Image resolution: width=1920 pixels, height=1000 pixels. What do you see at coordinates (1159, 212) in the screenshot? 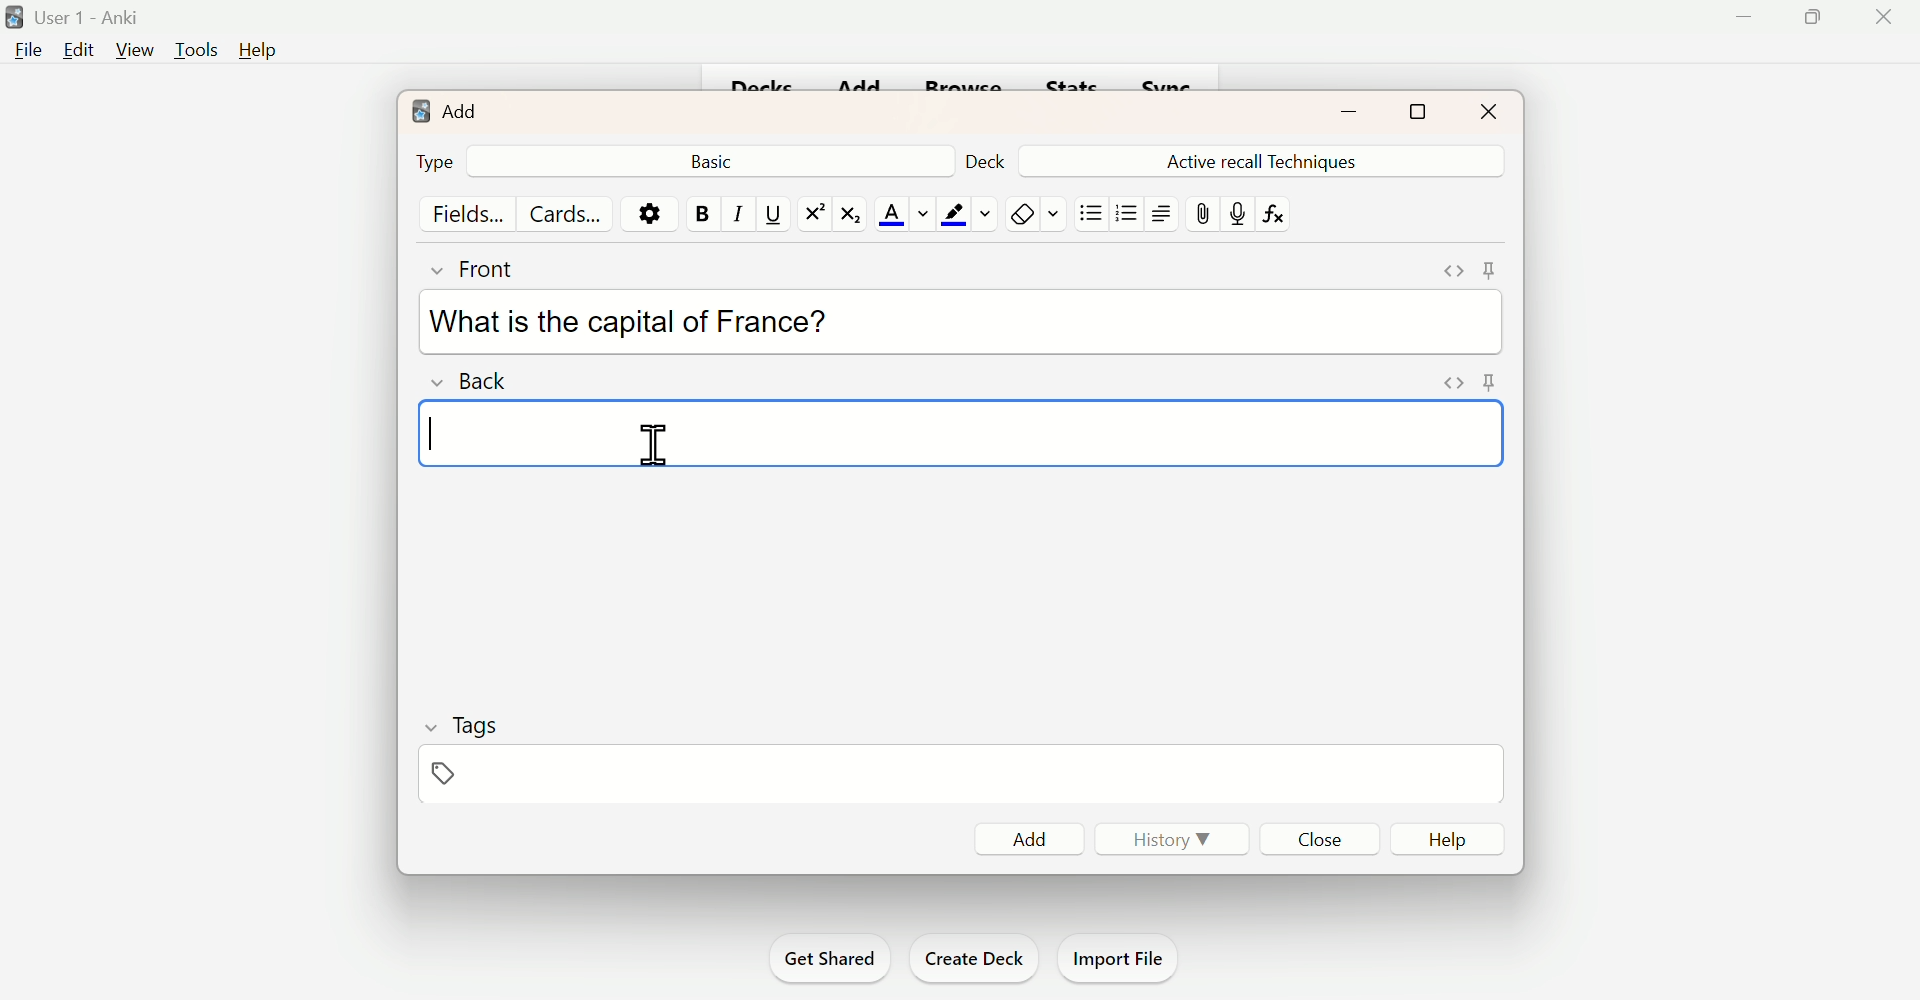
I see `Text Alignment` at bounding box center [1159, 212].